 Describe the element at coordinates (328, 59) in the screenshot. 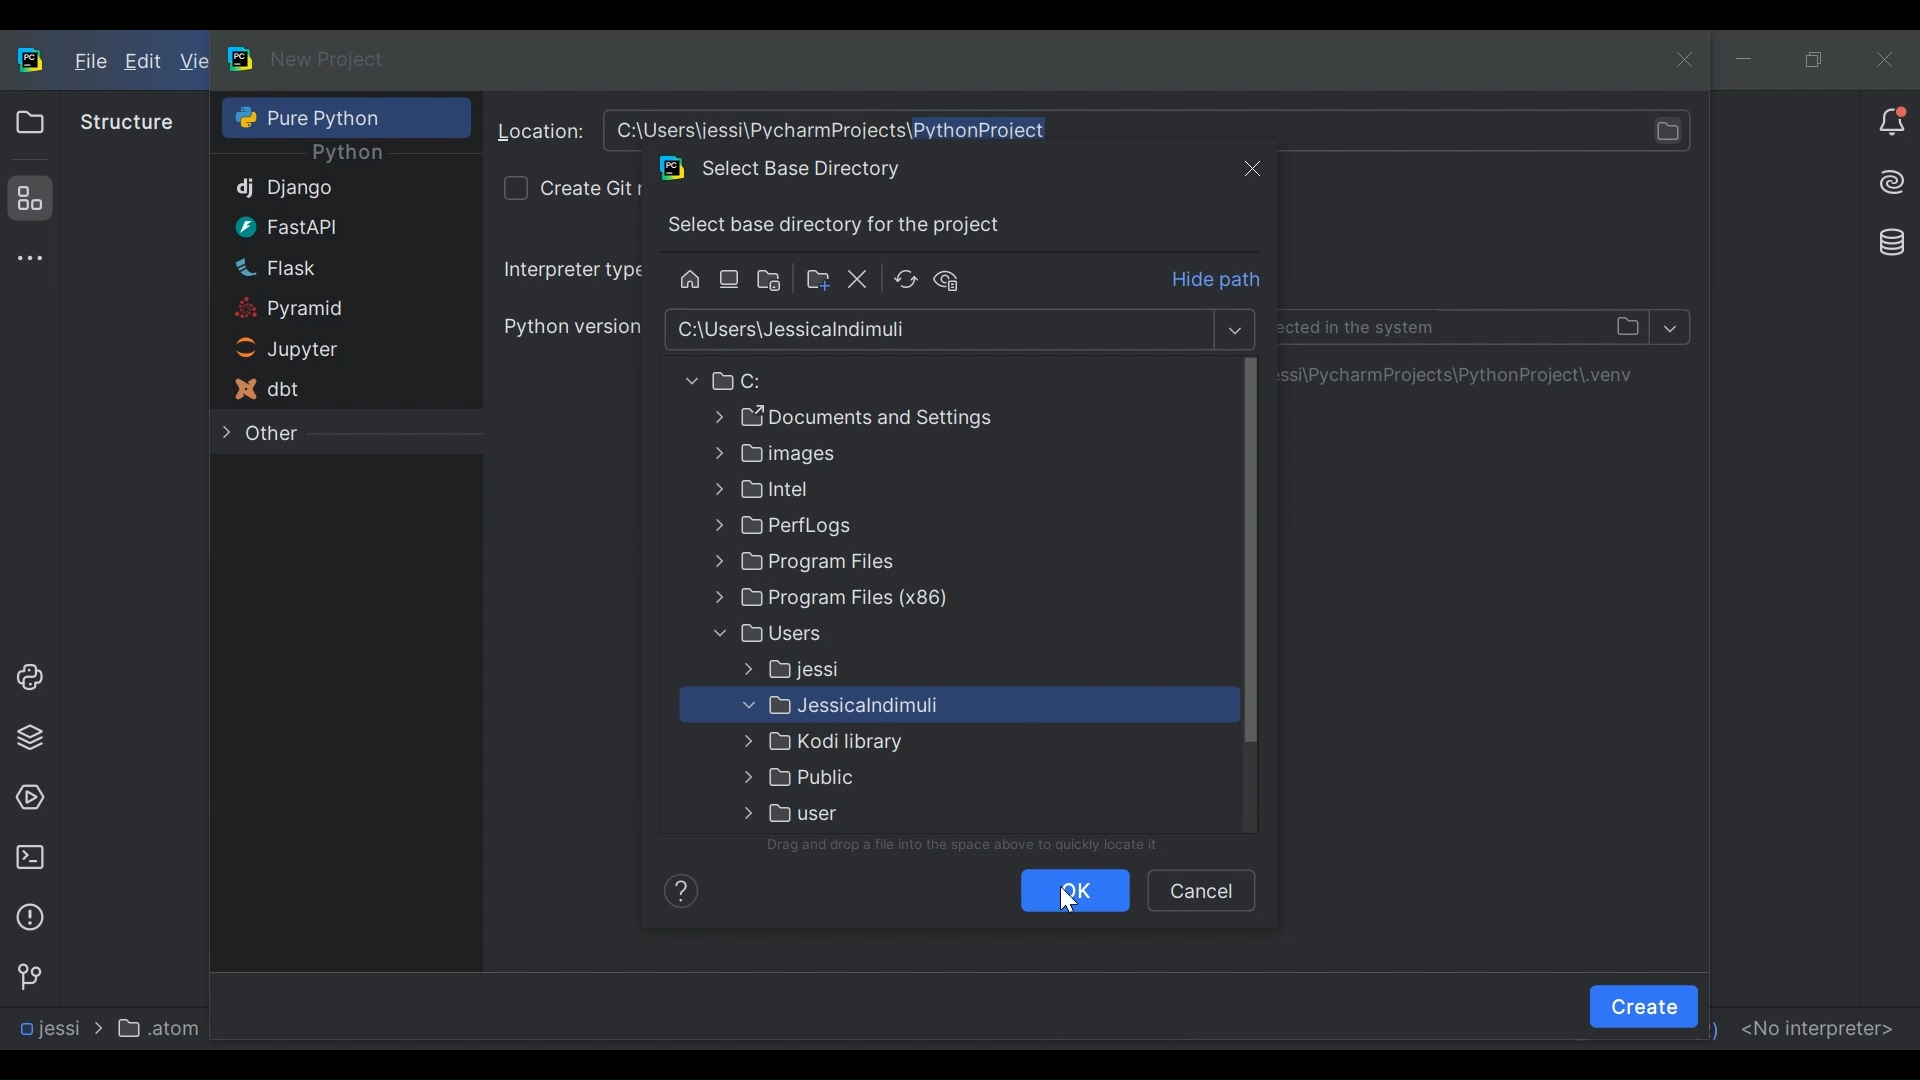

I see `New Project` at that location.